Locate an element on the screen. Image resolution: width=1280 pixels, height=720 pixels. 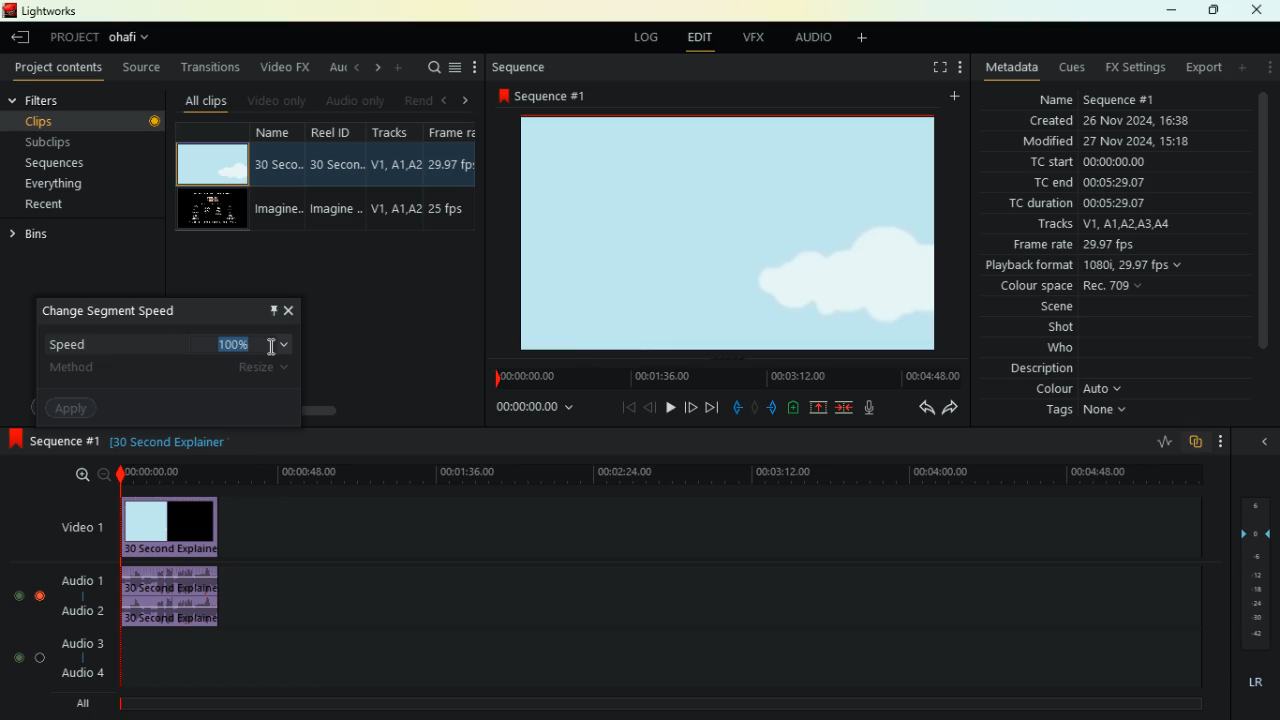
fullscreen is located at coordinates (930, 67).